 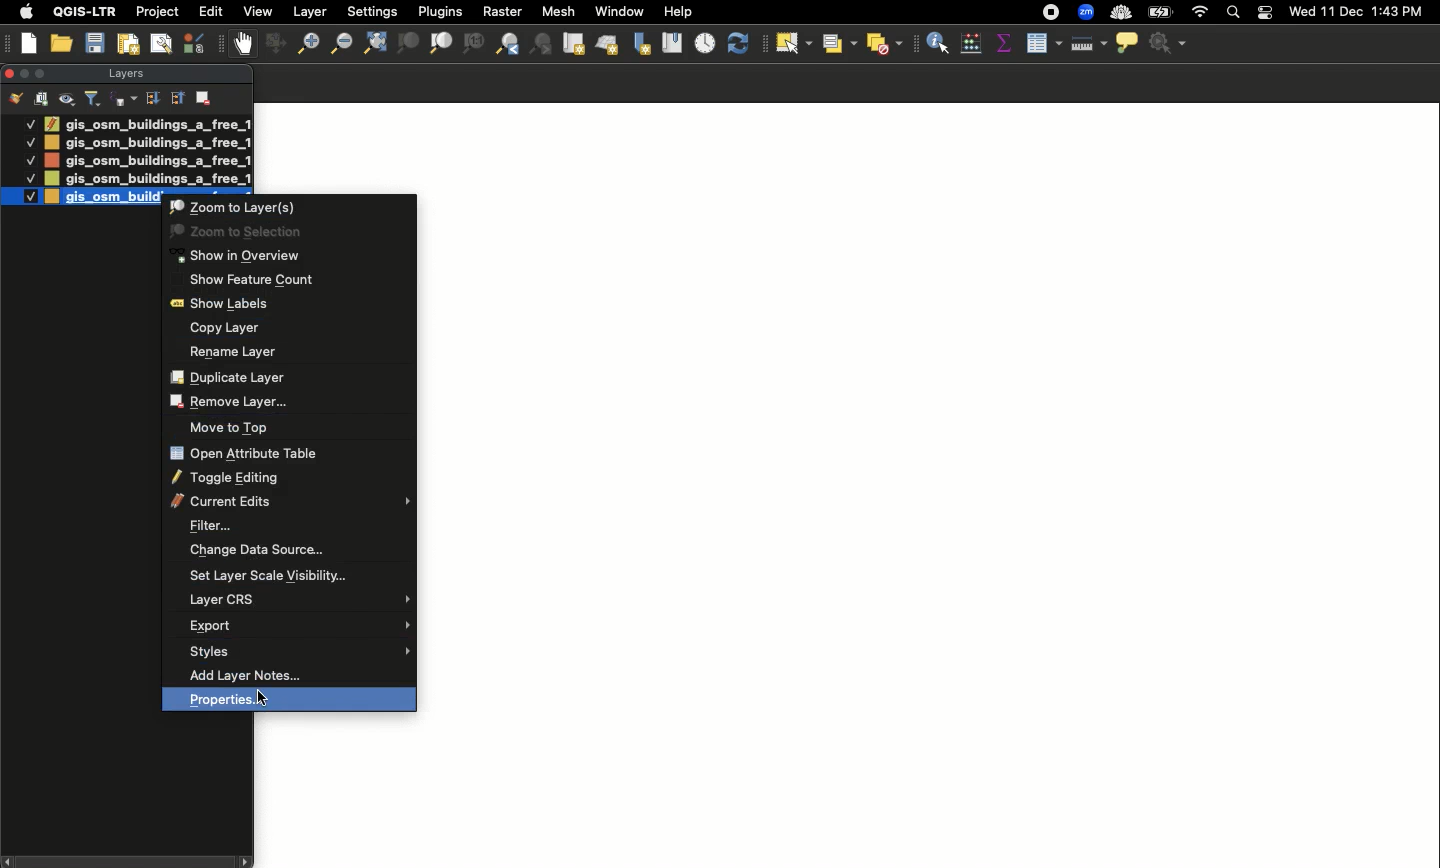 What do you see at coordinates (146, 179) in the screenshot?
I see `gis_osm_buildings_a_free_1` at bounding box center [146, 179].